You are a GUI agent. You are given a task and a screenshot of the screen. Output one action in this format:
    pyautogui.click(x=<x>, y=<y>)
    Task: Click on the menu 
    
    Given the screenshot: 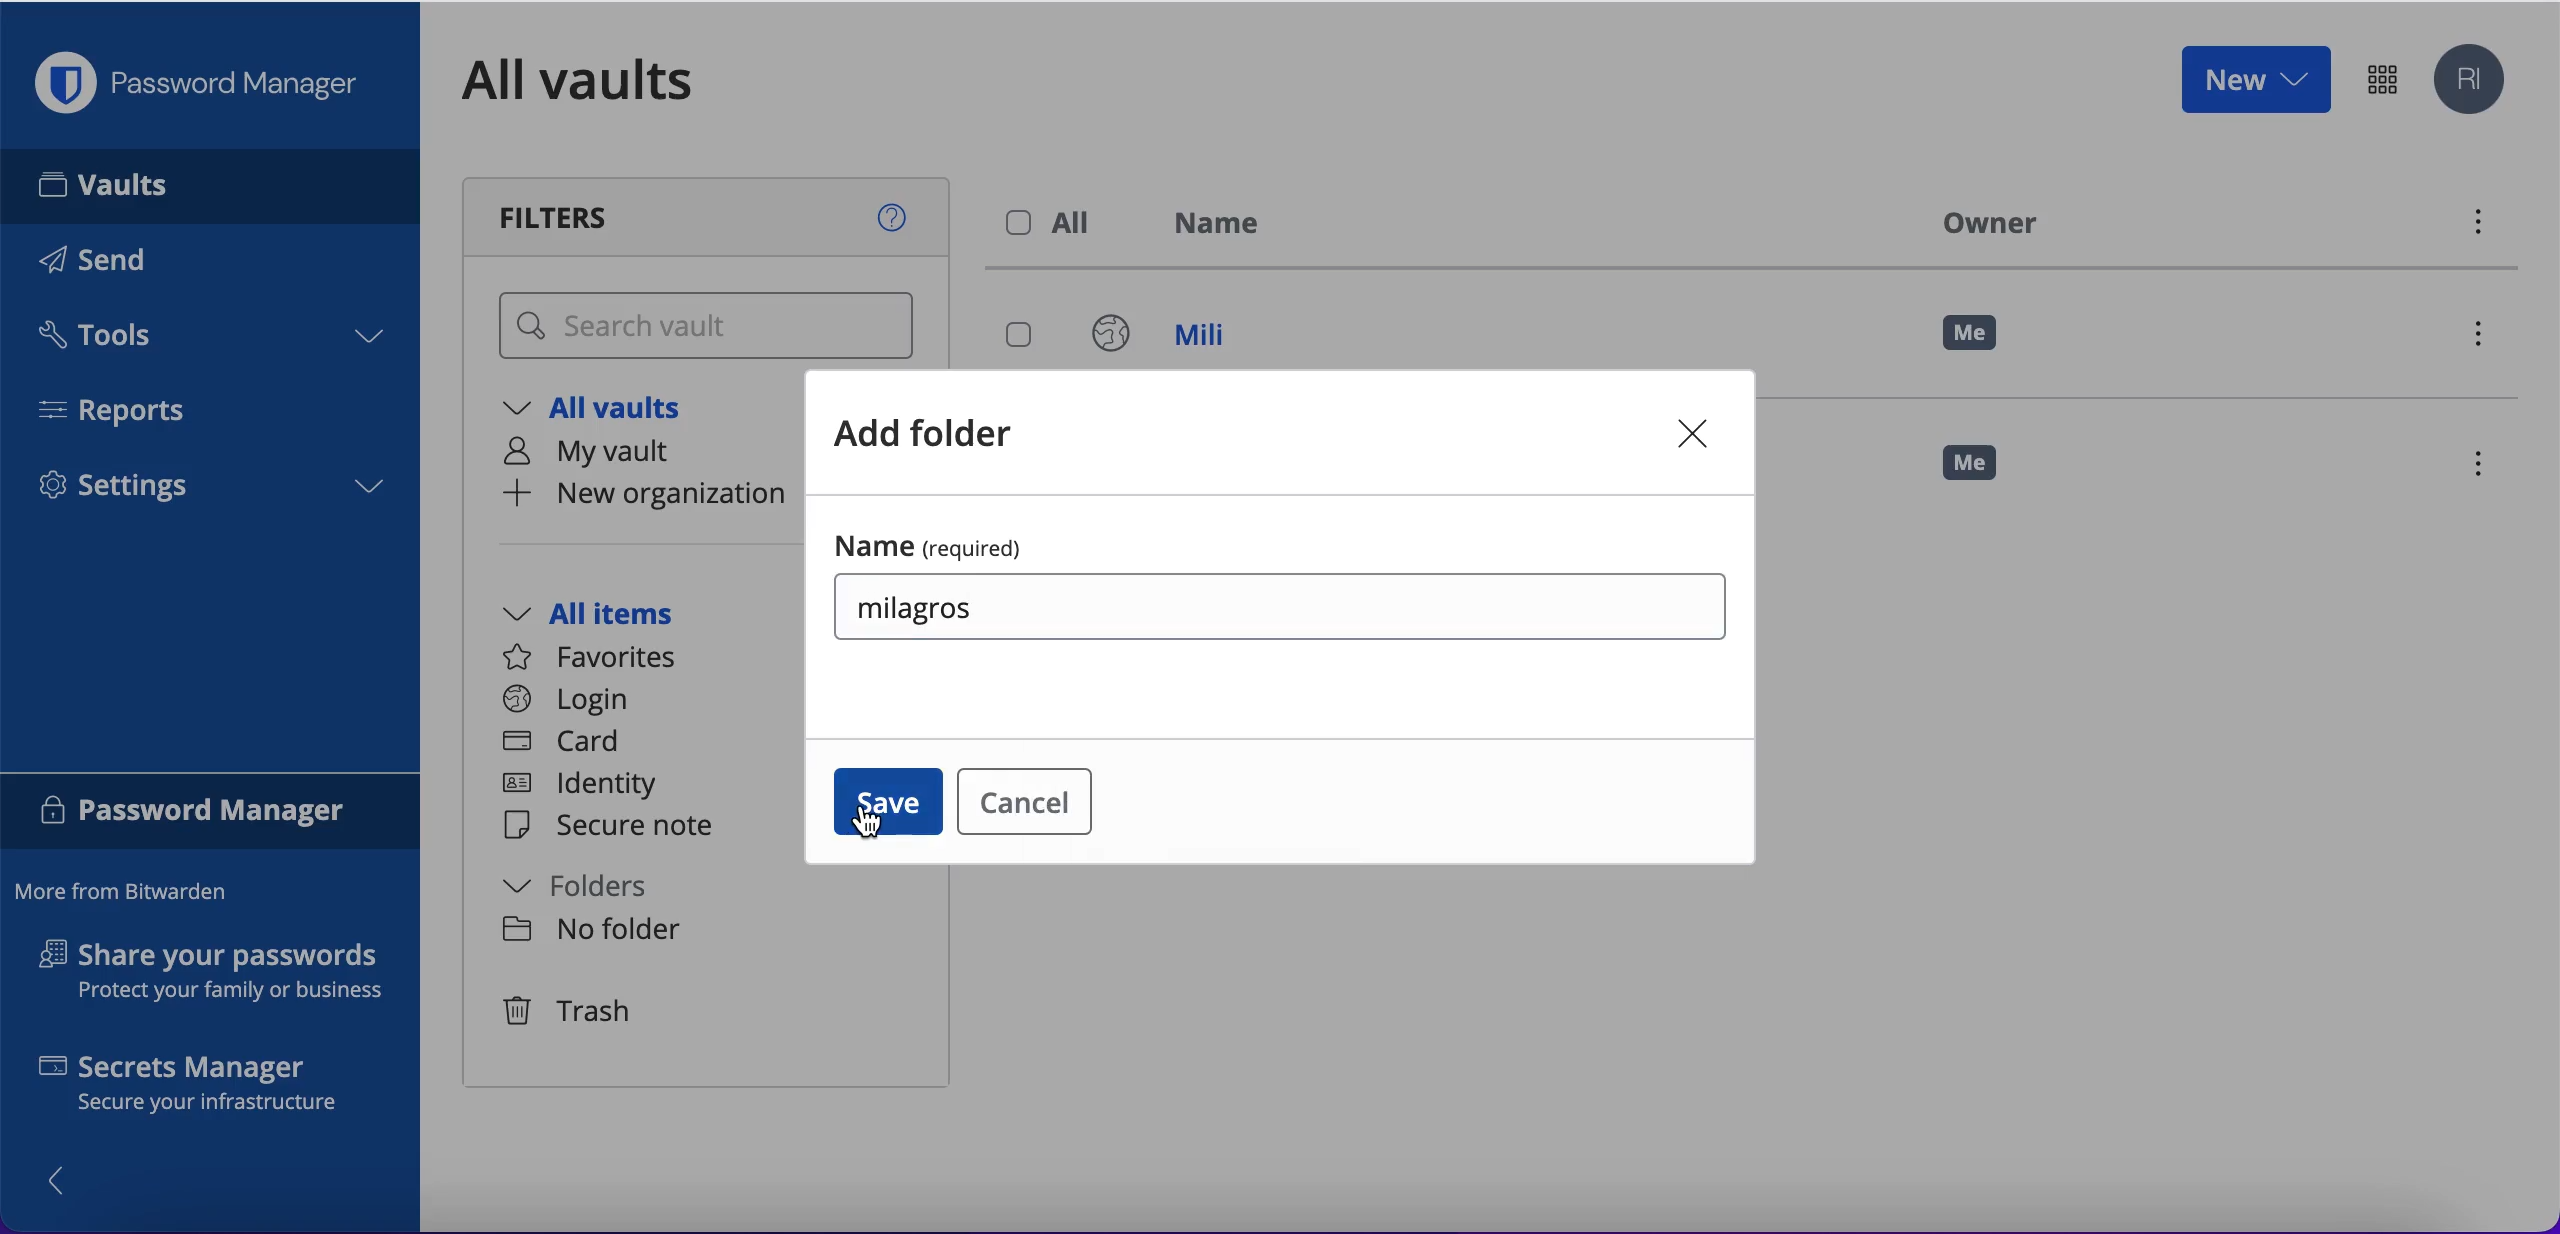 What is the action you would take?
    pyautogui.click(x=2486, y=339)
    